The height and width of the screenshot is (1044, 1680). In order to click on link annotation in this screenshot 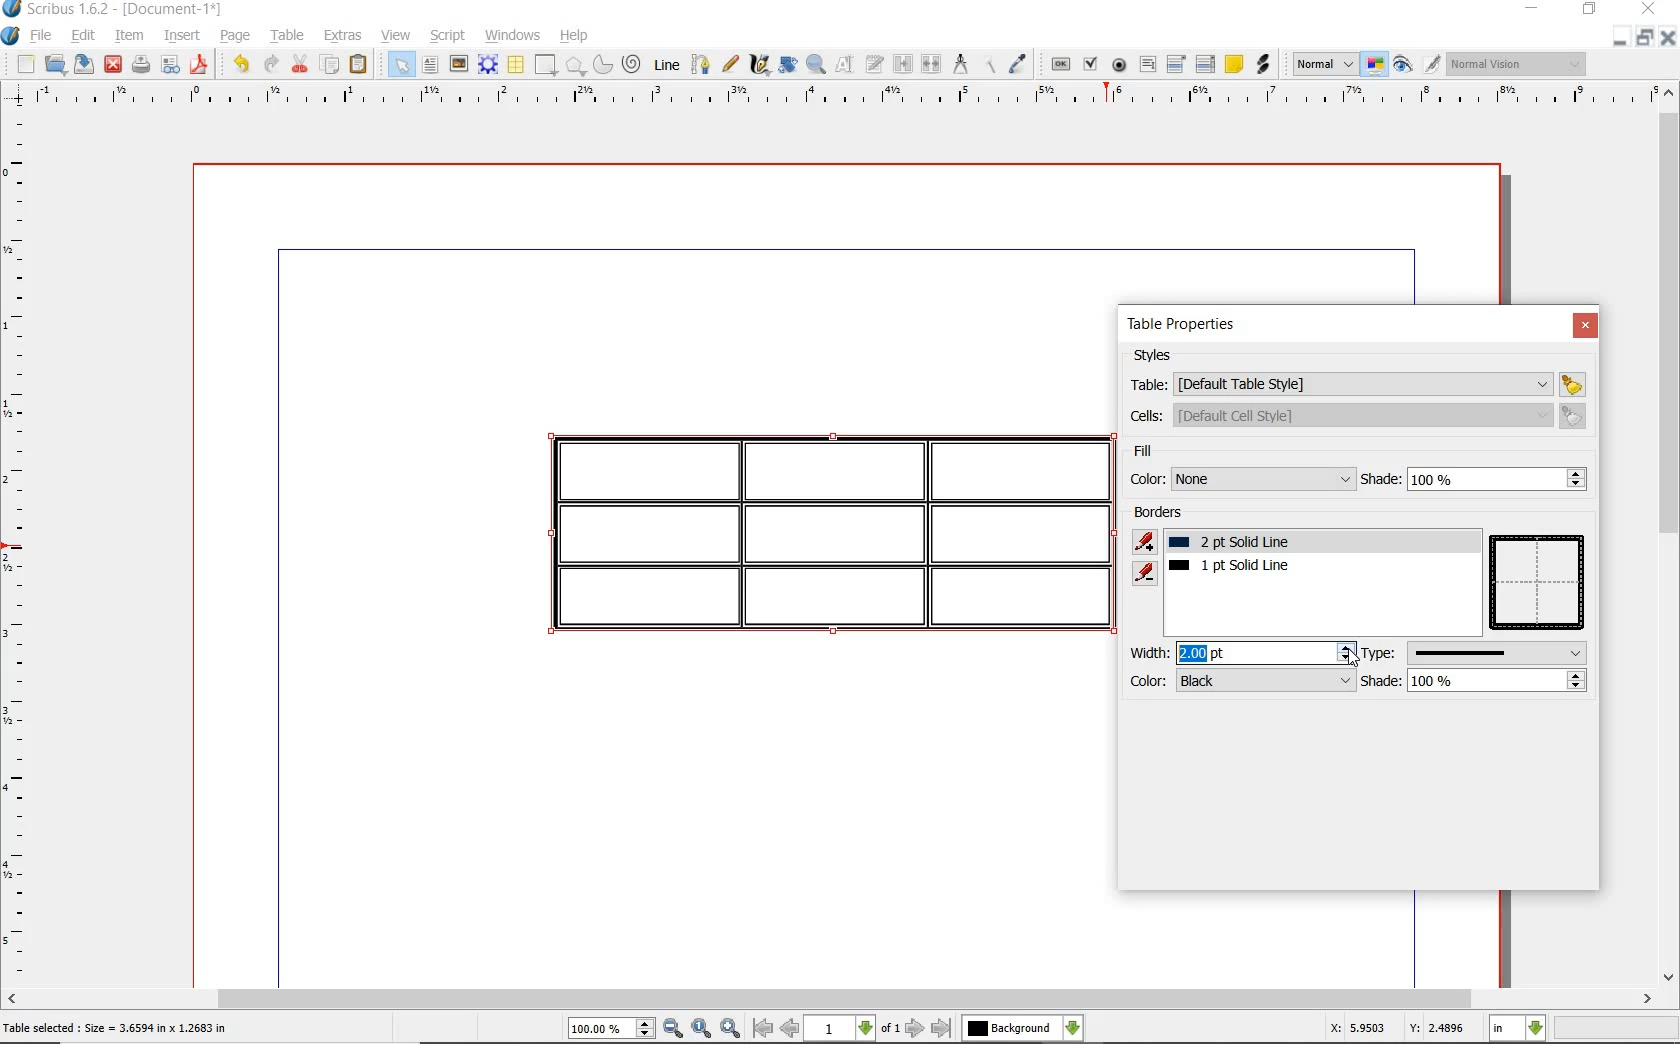, I will do `click(1264, 65)`.